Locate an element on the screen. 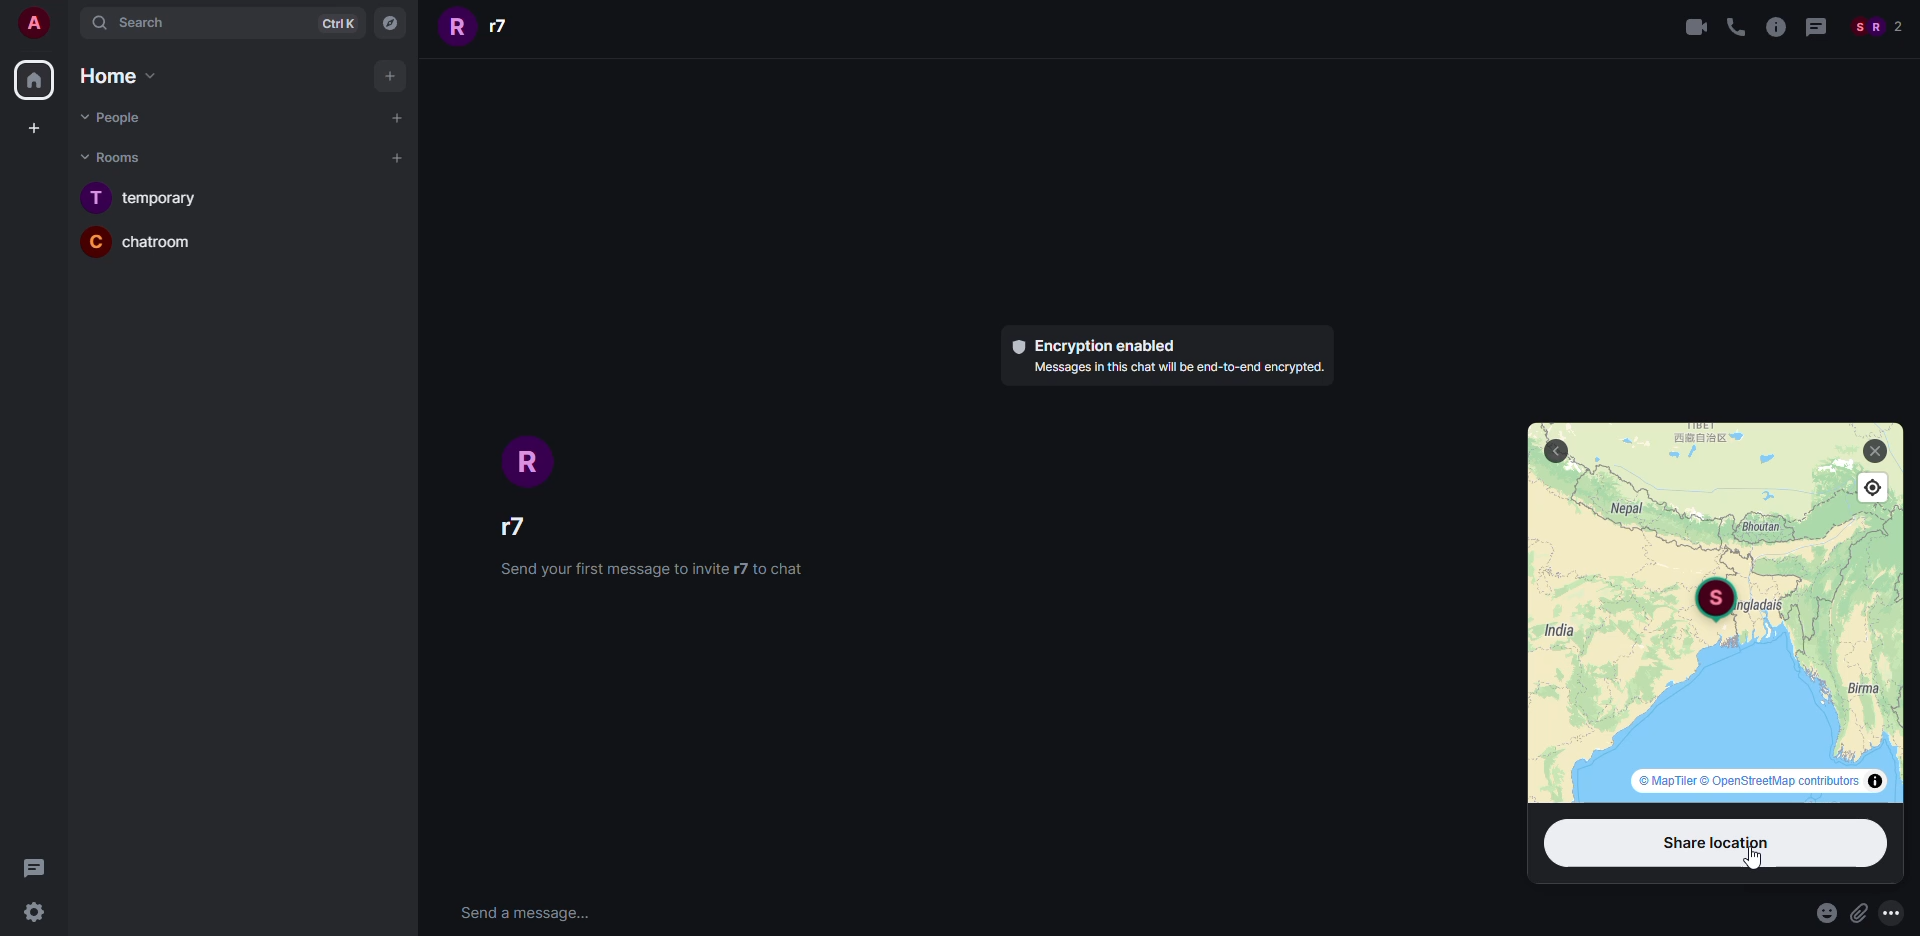 This screenshot has height=936, width=1920. Username is located at coordinates (529, 524).